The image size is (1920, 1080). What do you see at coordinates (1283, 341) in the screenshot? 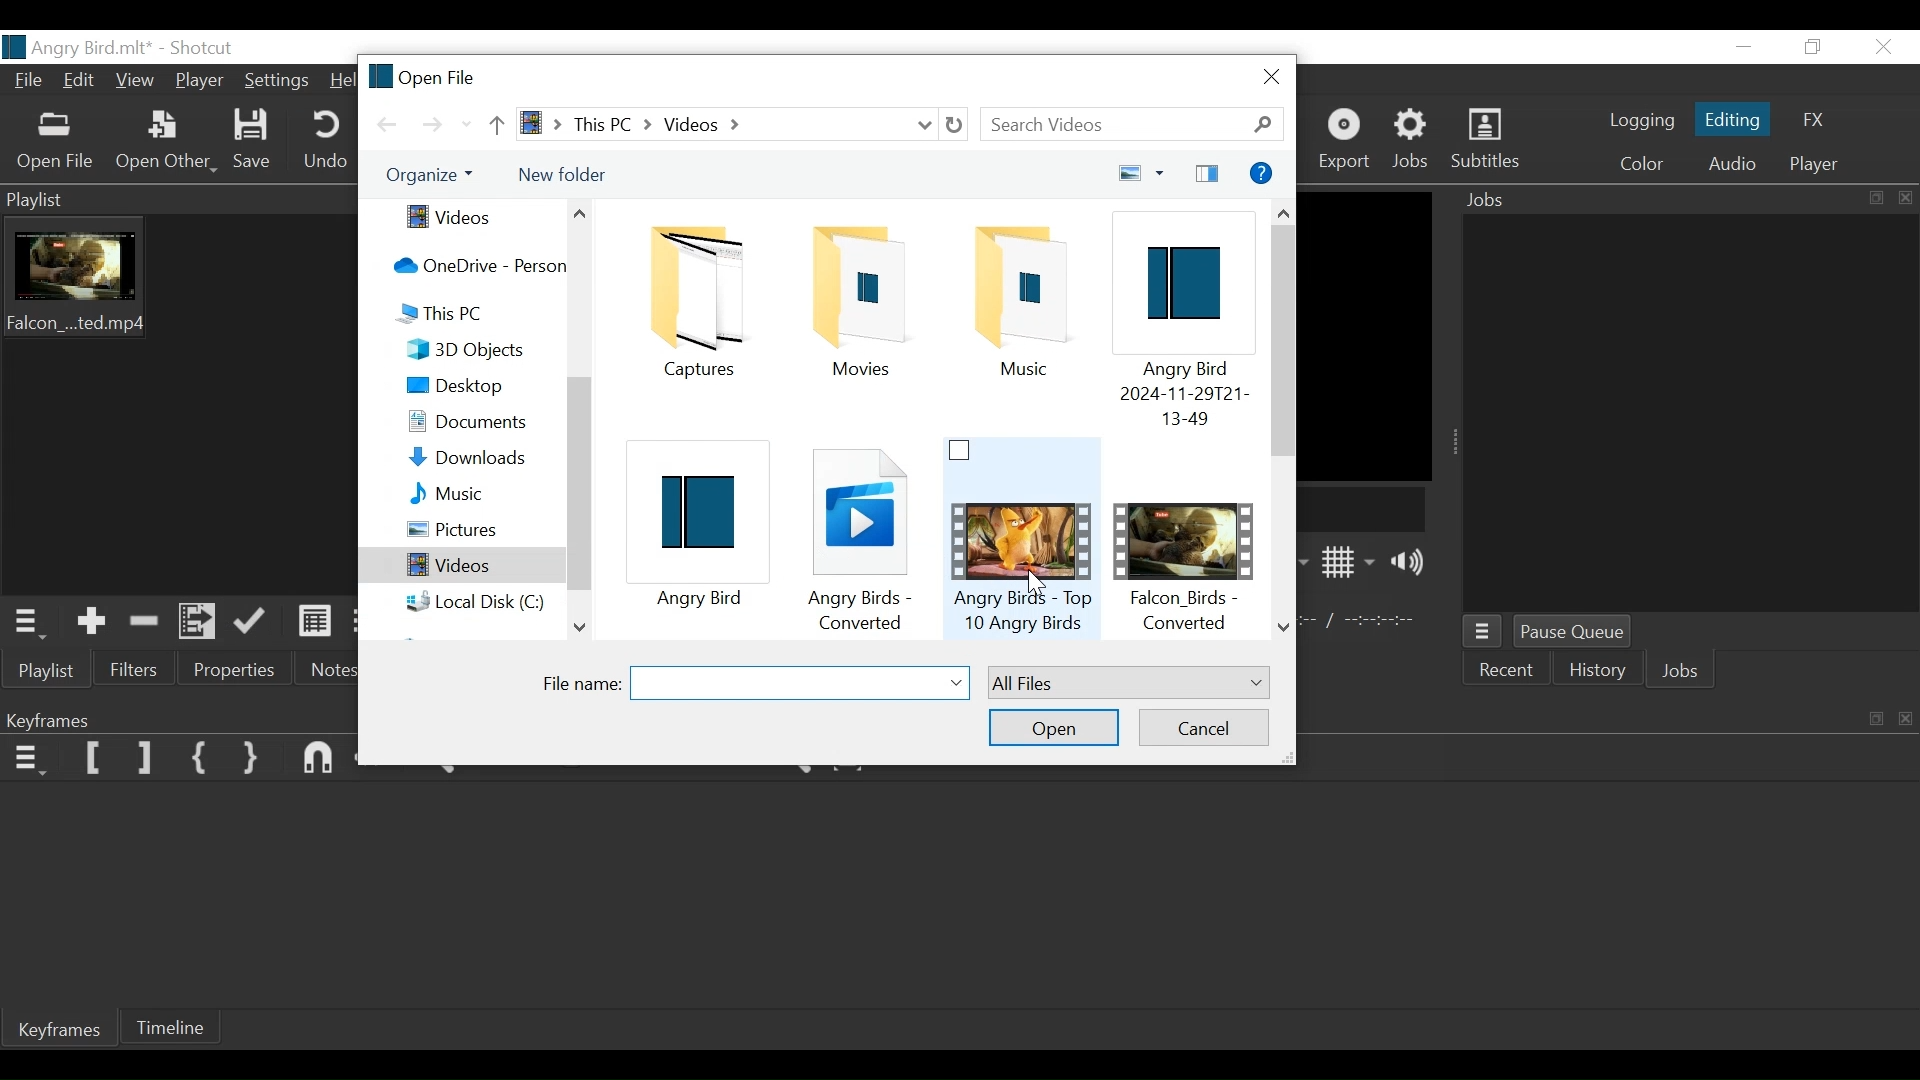
I see `Vertical Scroll bar` at bounding box center [1283, 341].